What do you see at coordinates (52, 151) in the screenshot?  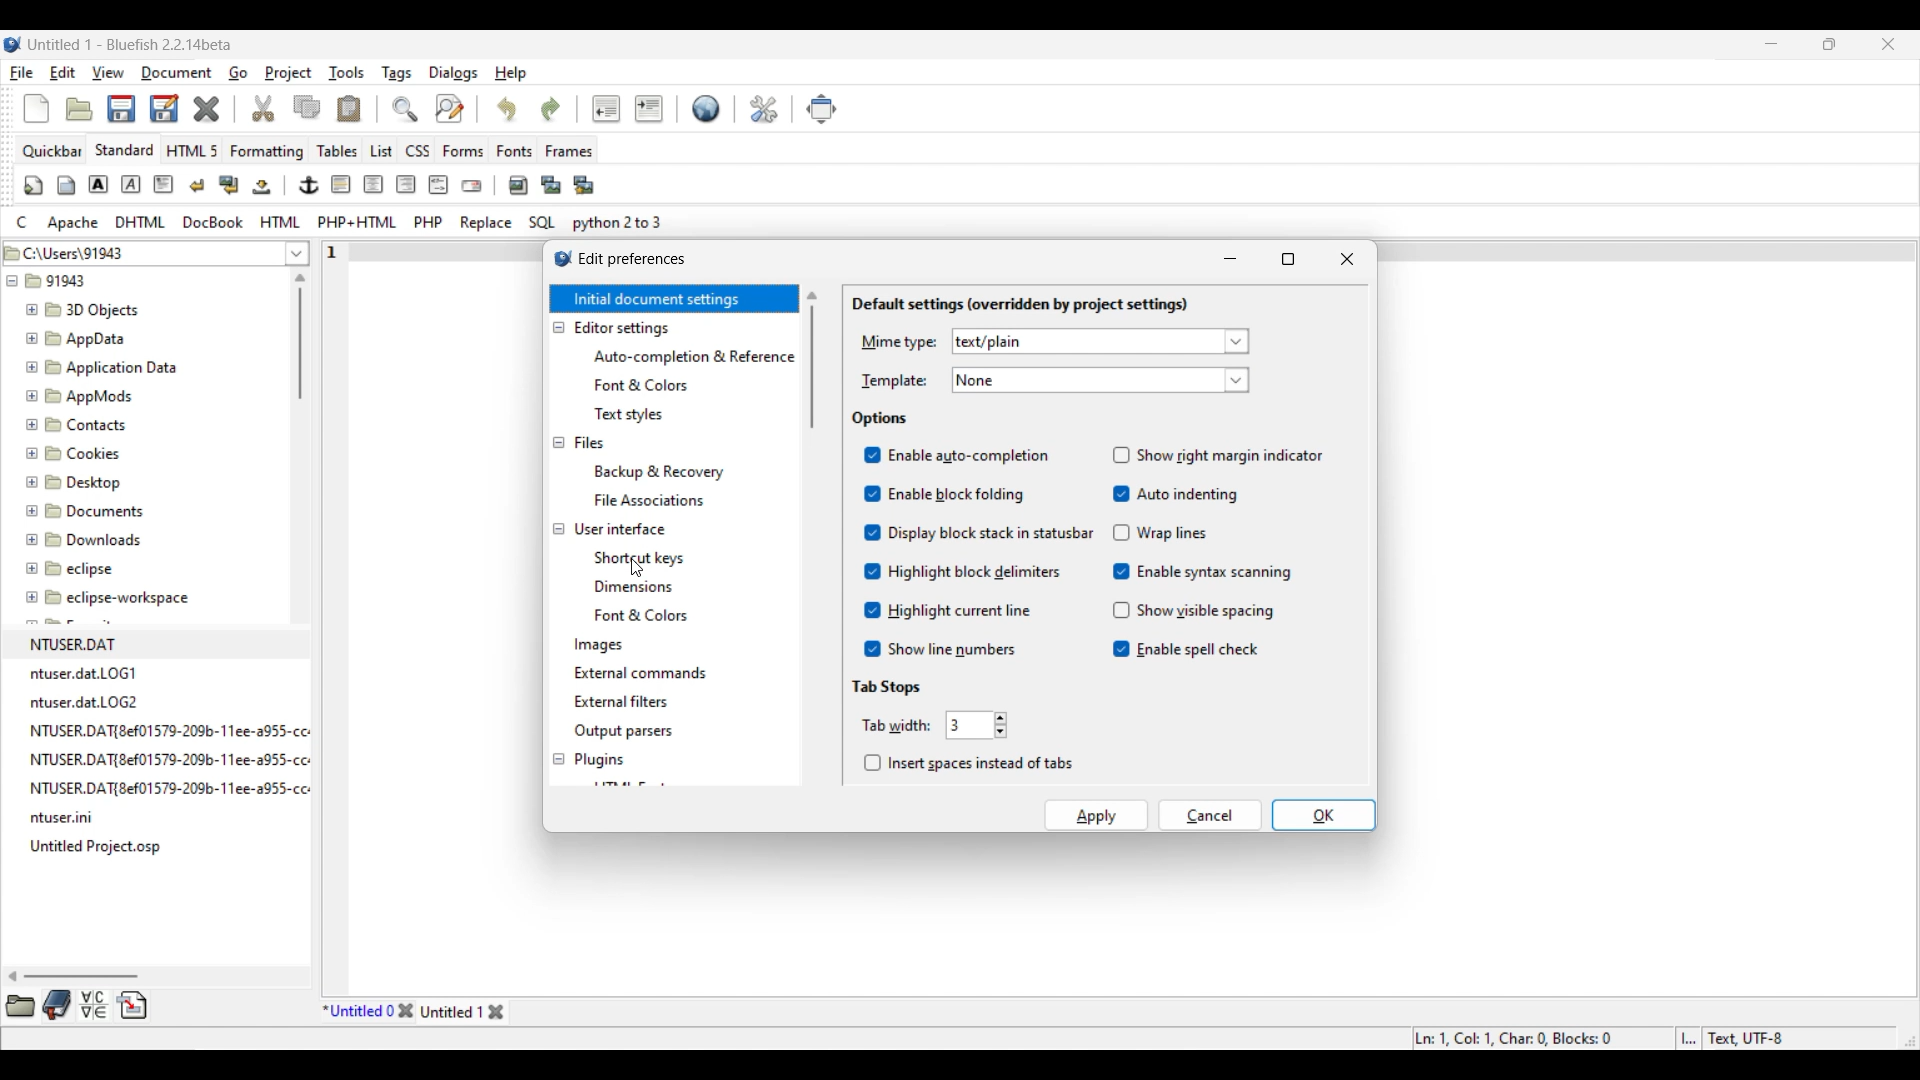 I see `Quickbar` at bounding box center [52, 151].